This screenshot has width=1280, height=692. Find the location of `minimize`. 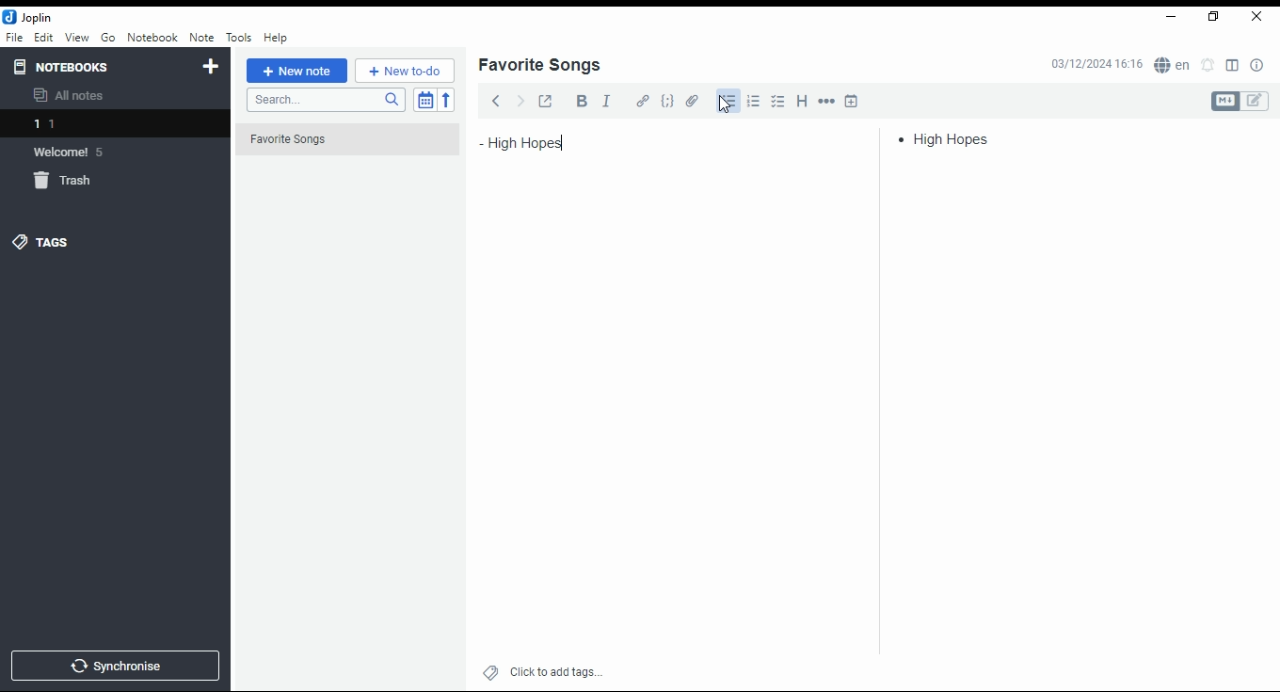

minimize is located at coordinates (1168, 18).